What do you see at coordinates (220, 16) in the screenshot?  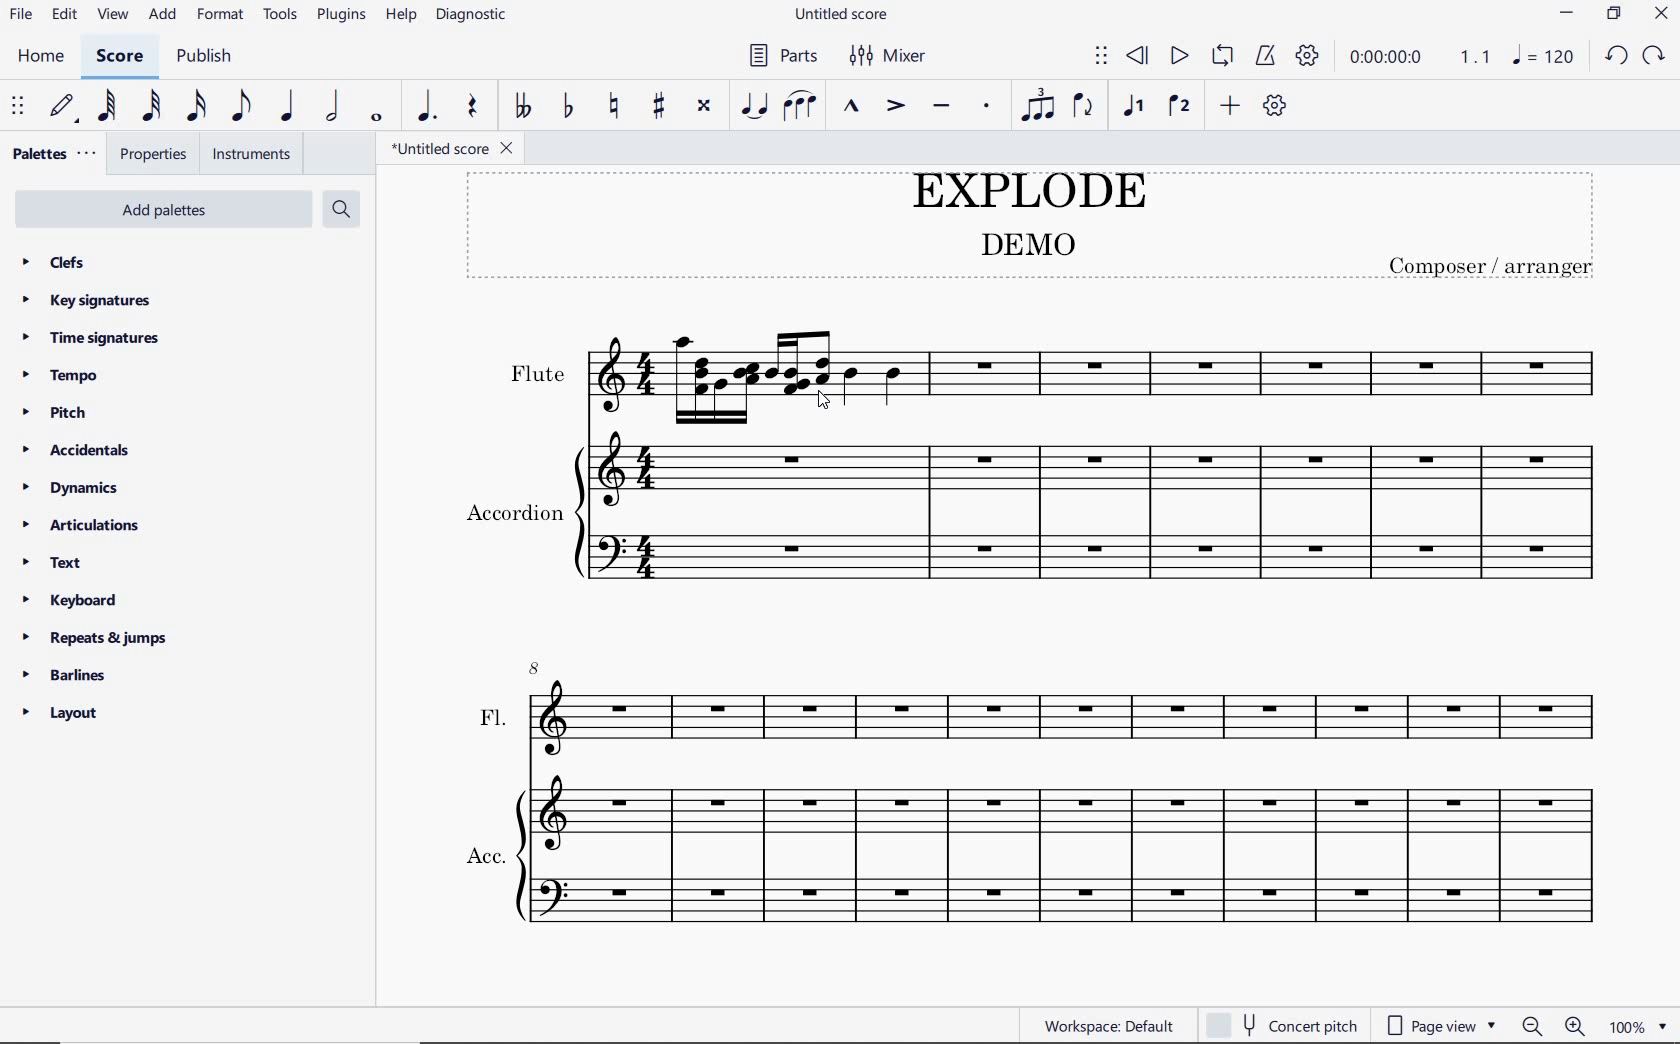 I see `format` at bounding box center [220, 16].